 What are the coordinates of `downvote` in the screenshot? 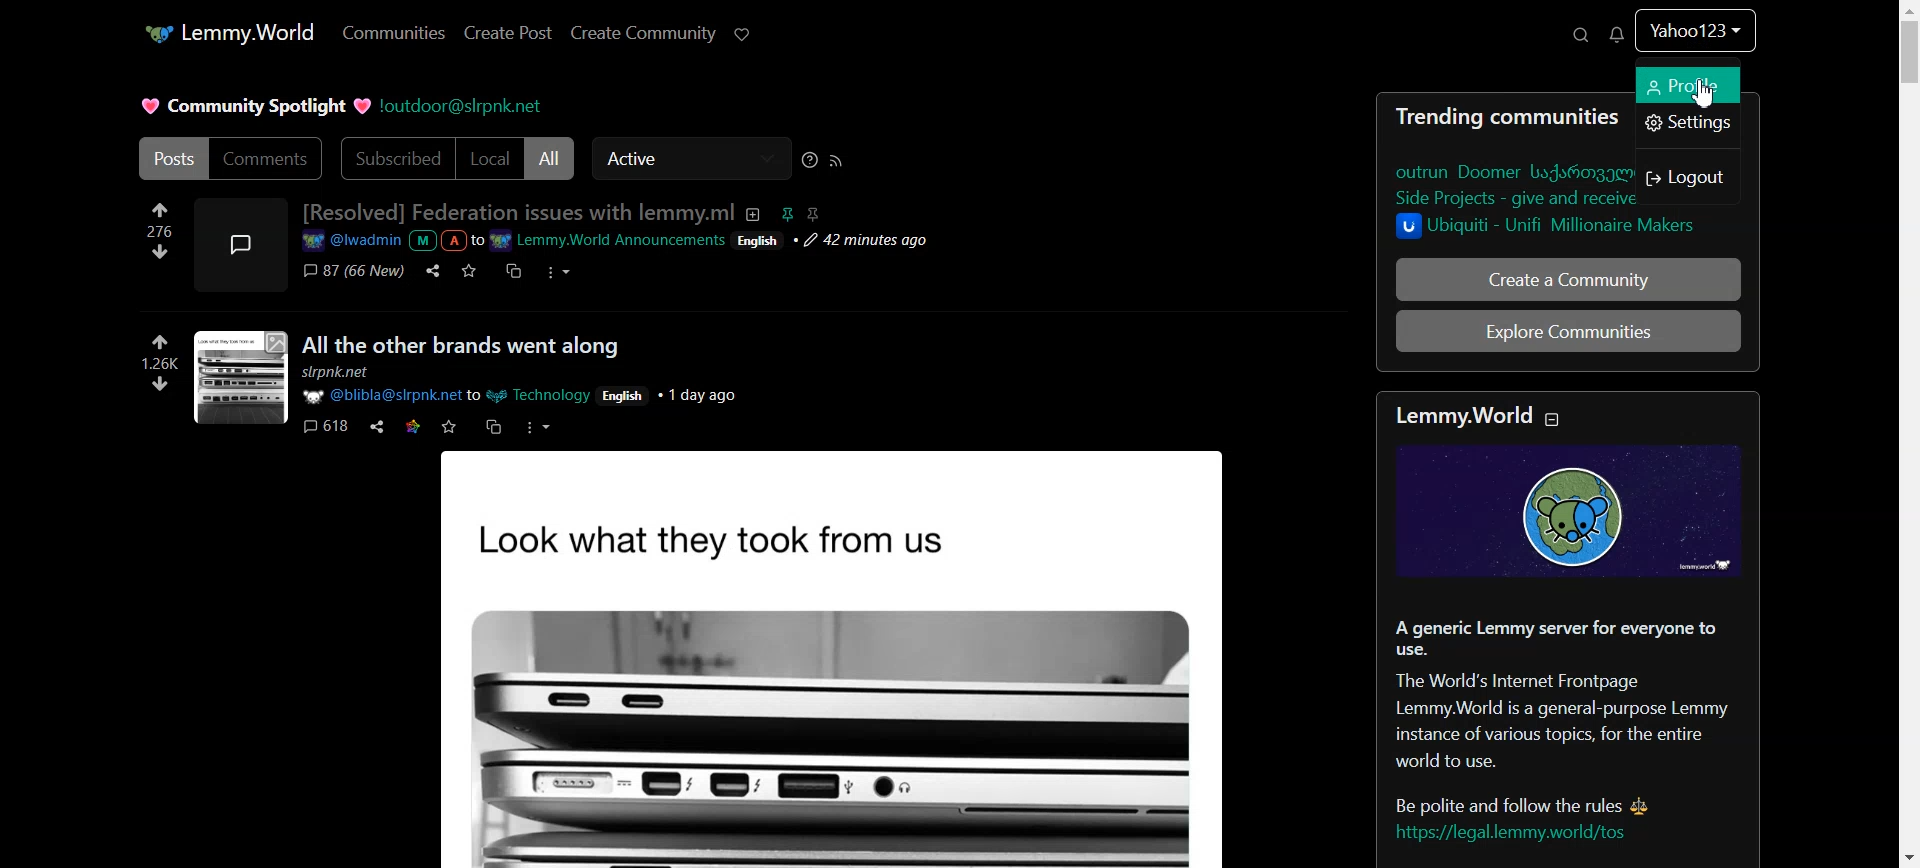 It's located at (160, 252).